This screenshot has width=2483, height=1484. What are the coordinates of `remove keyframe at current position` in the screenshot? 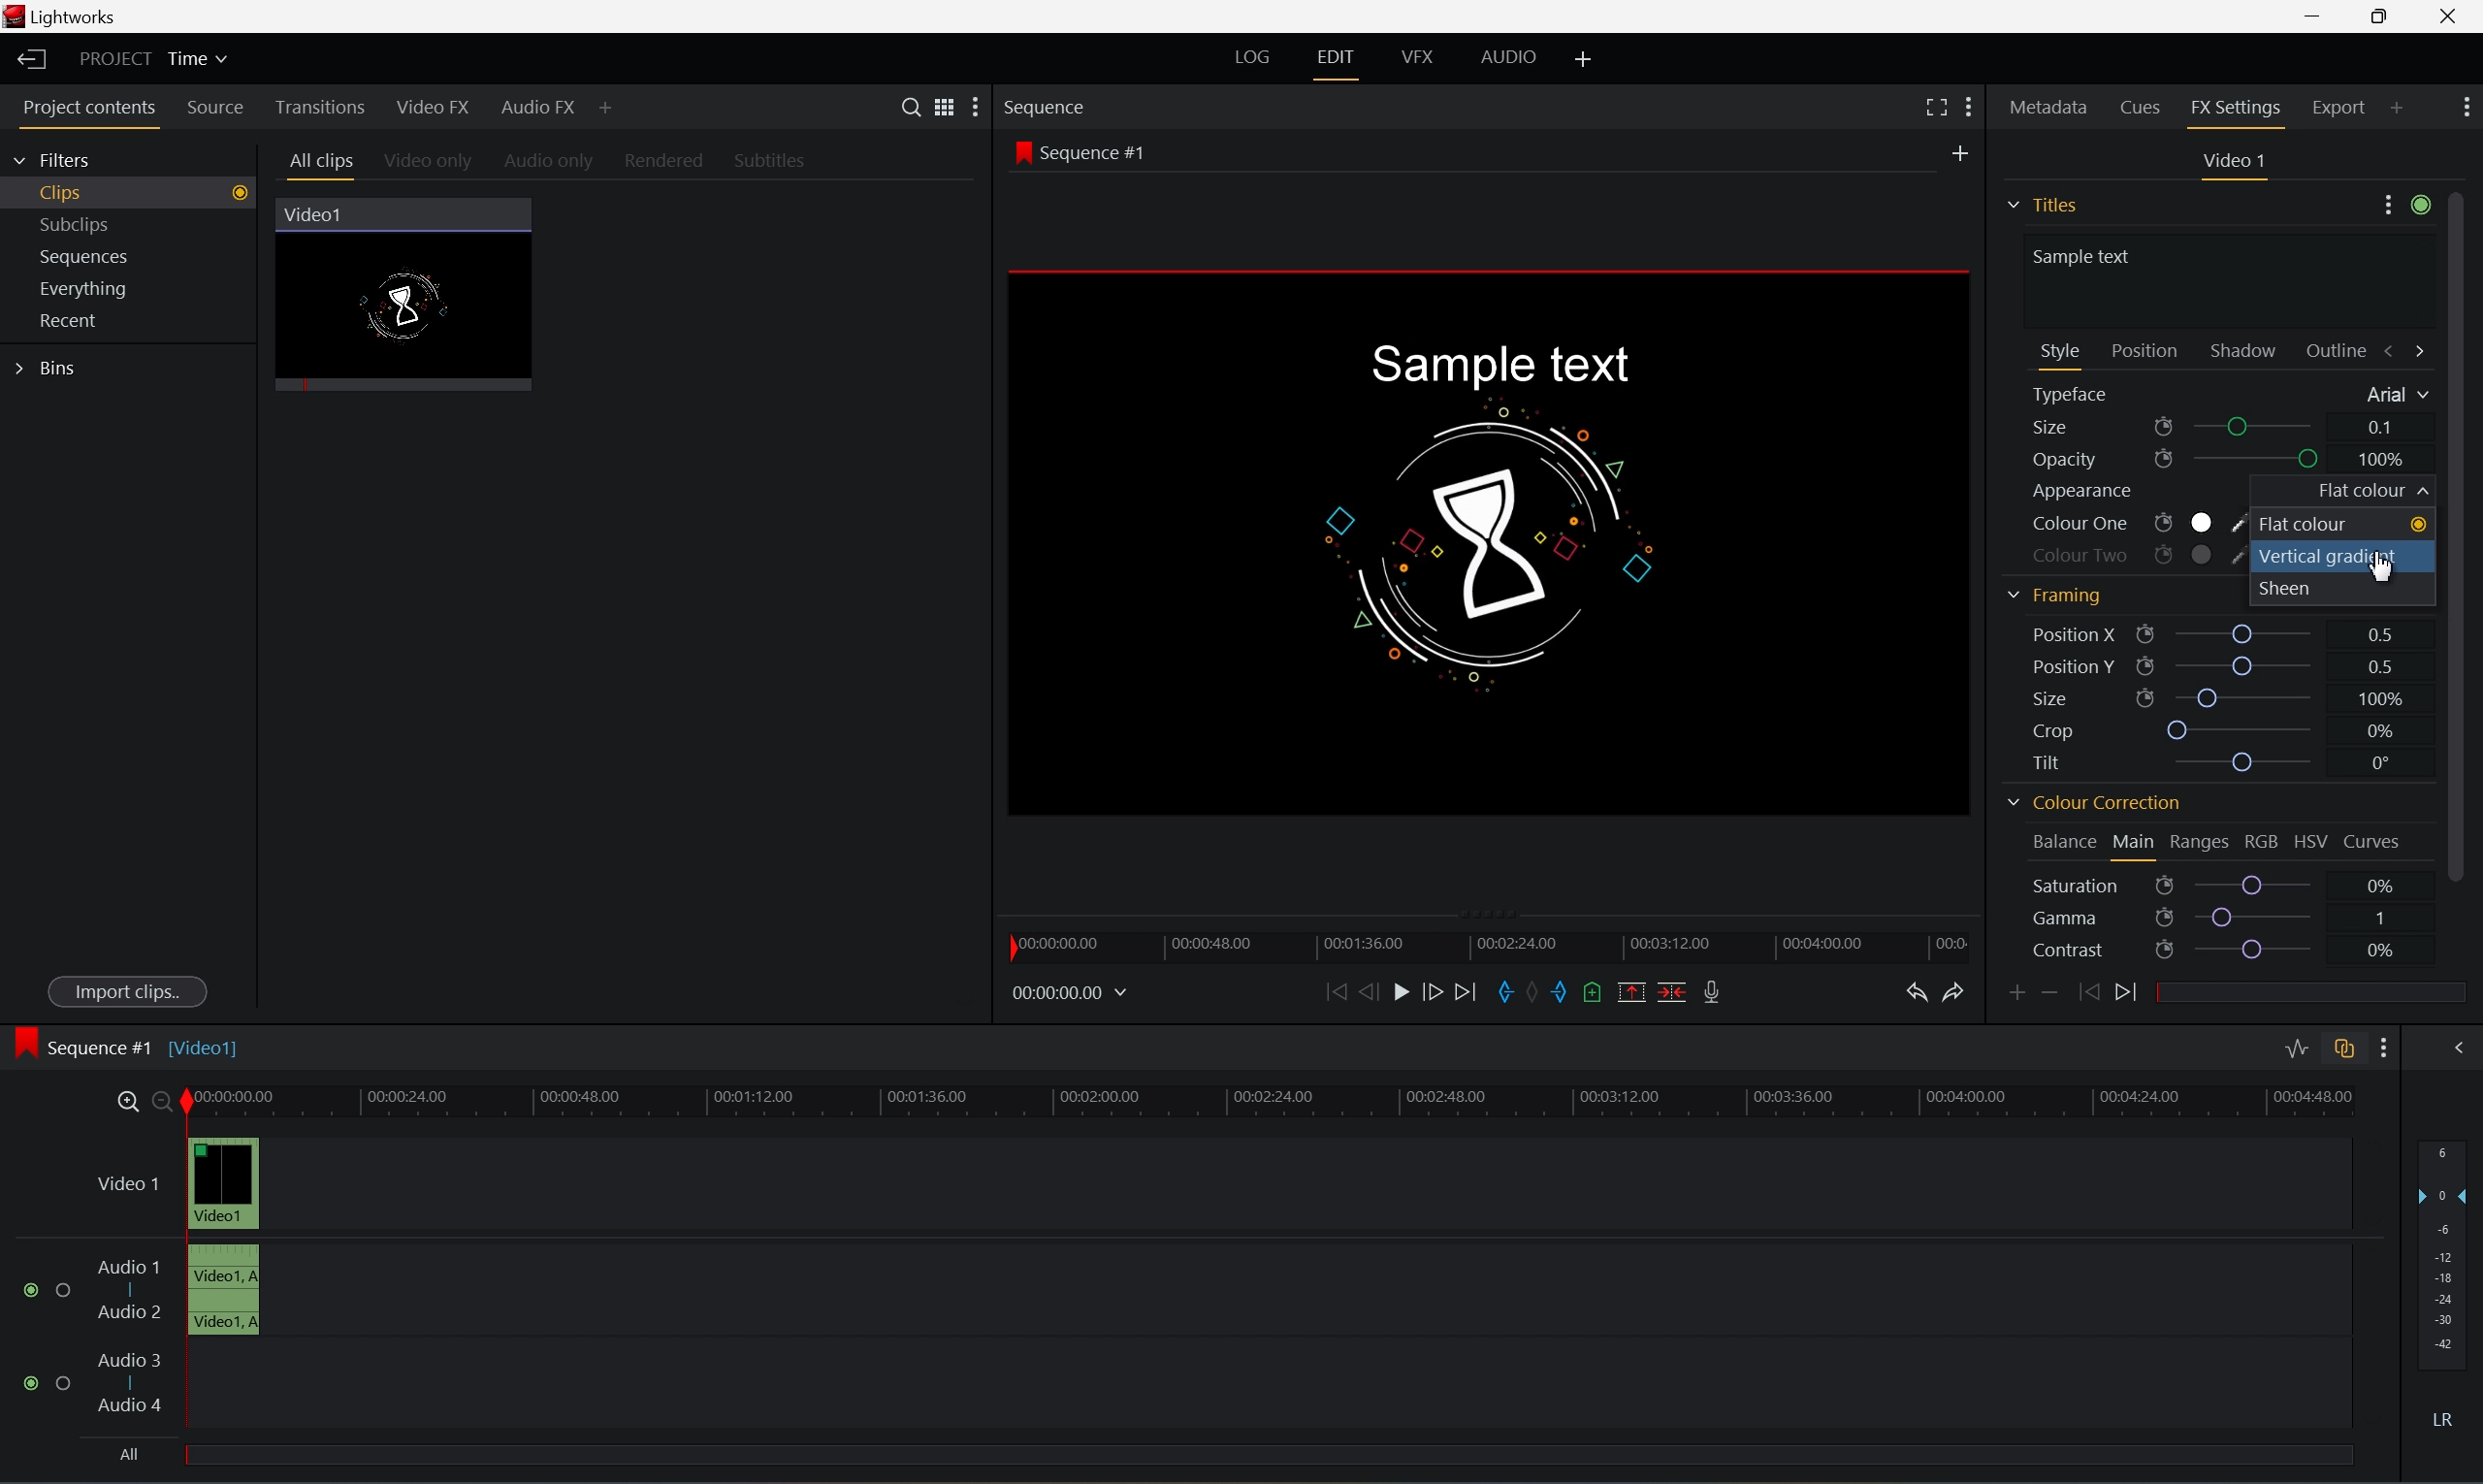 It's located at (2049, 990).